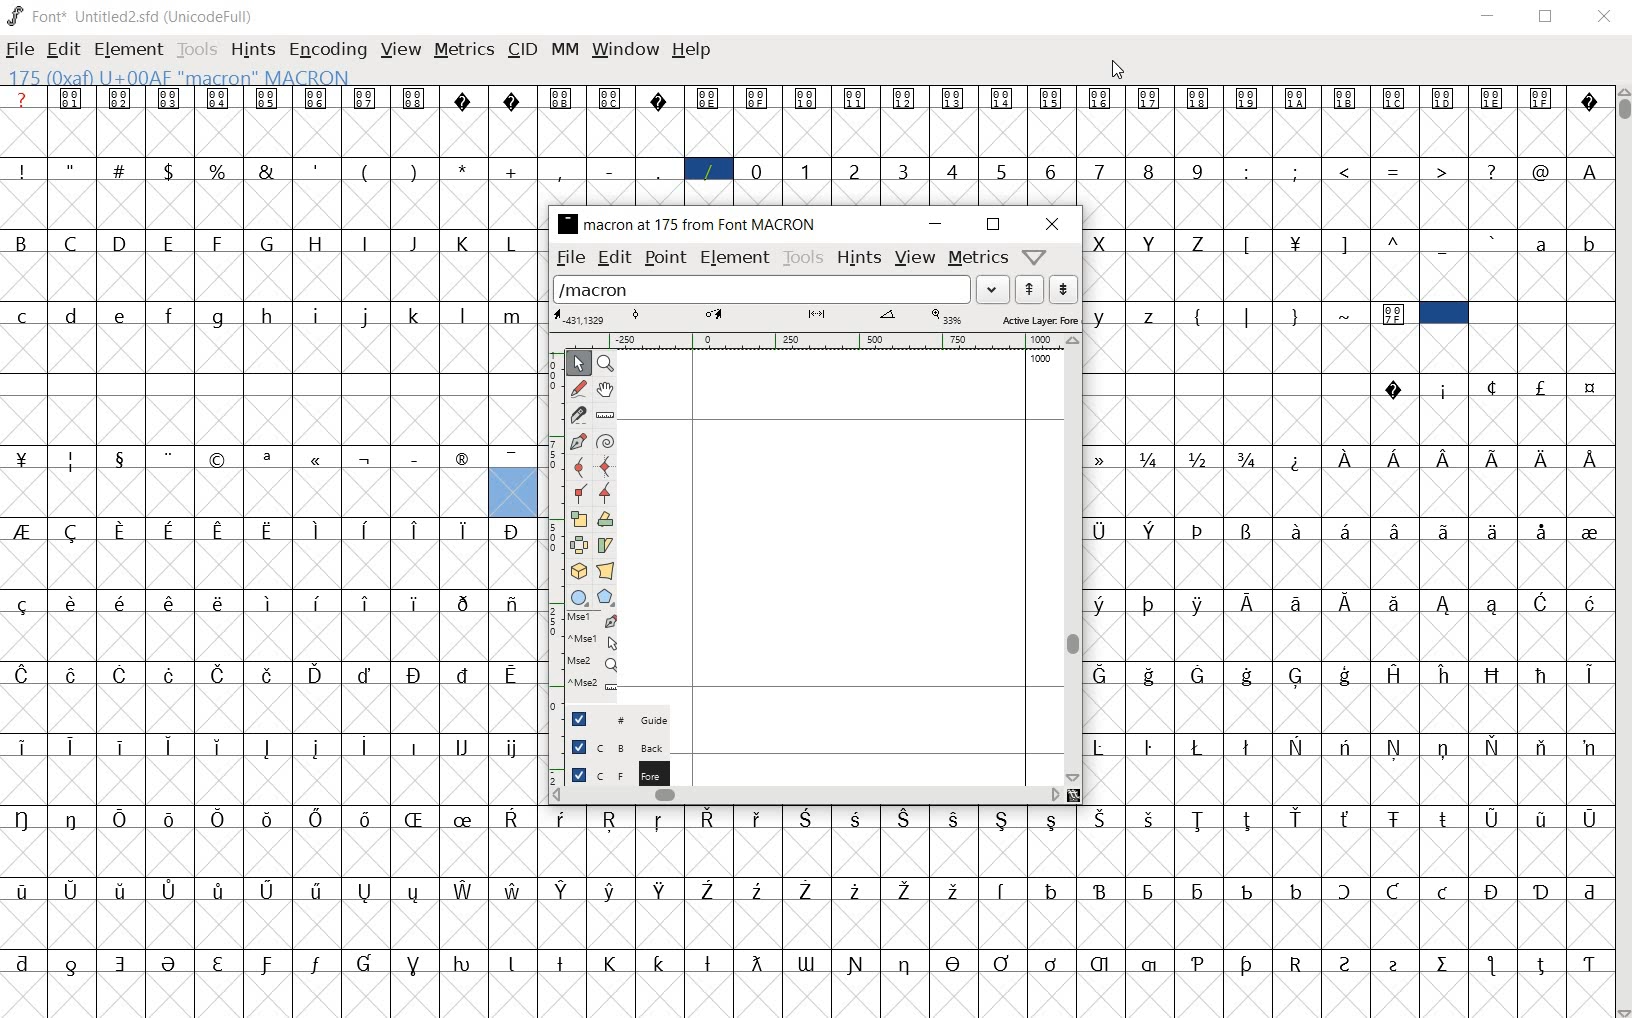  What do you see at coordinates (1200, 532) in the screenshot?
I see `Symbol` at bounding box center [1200, 532].